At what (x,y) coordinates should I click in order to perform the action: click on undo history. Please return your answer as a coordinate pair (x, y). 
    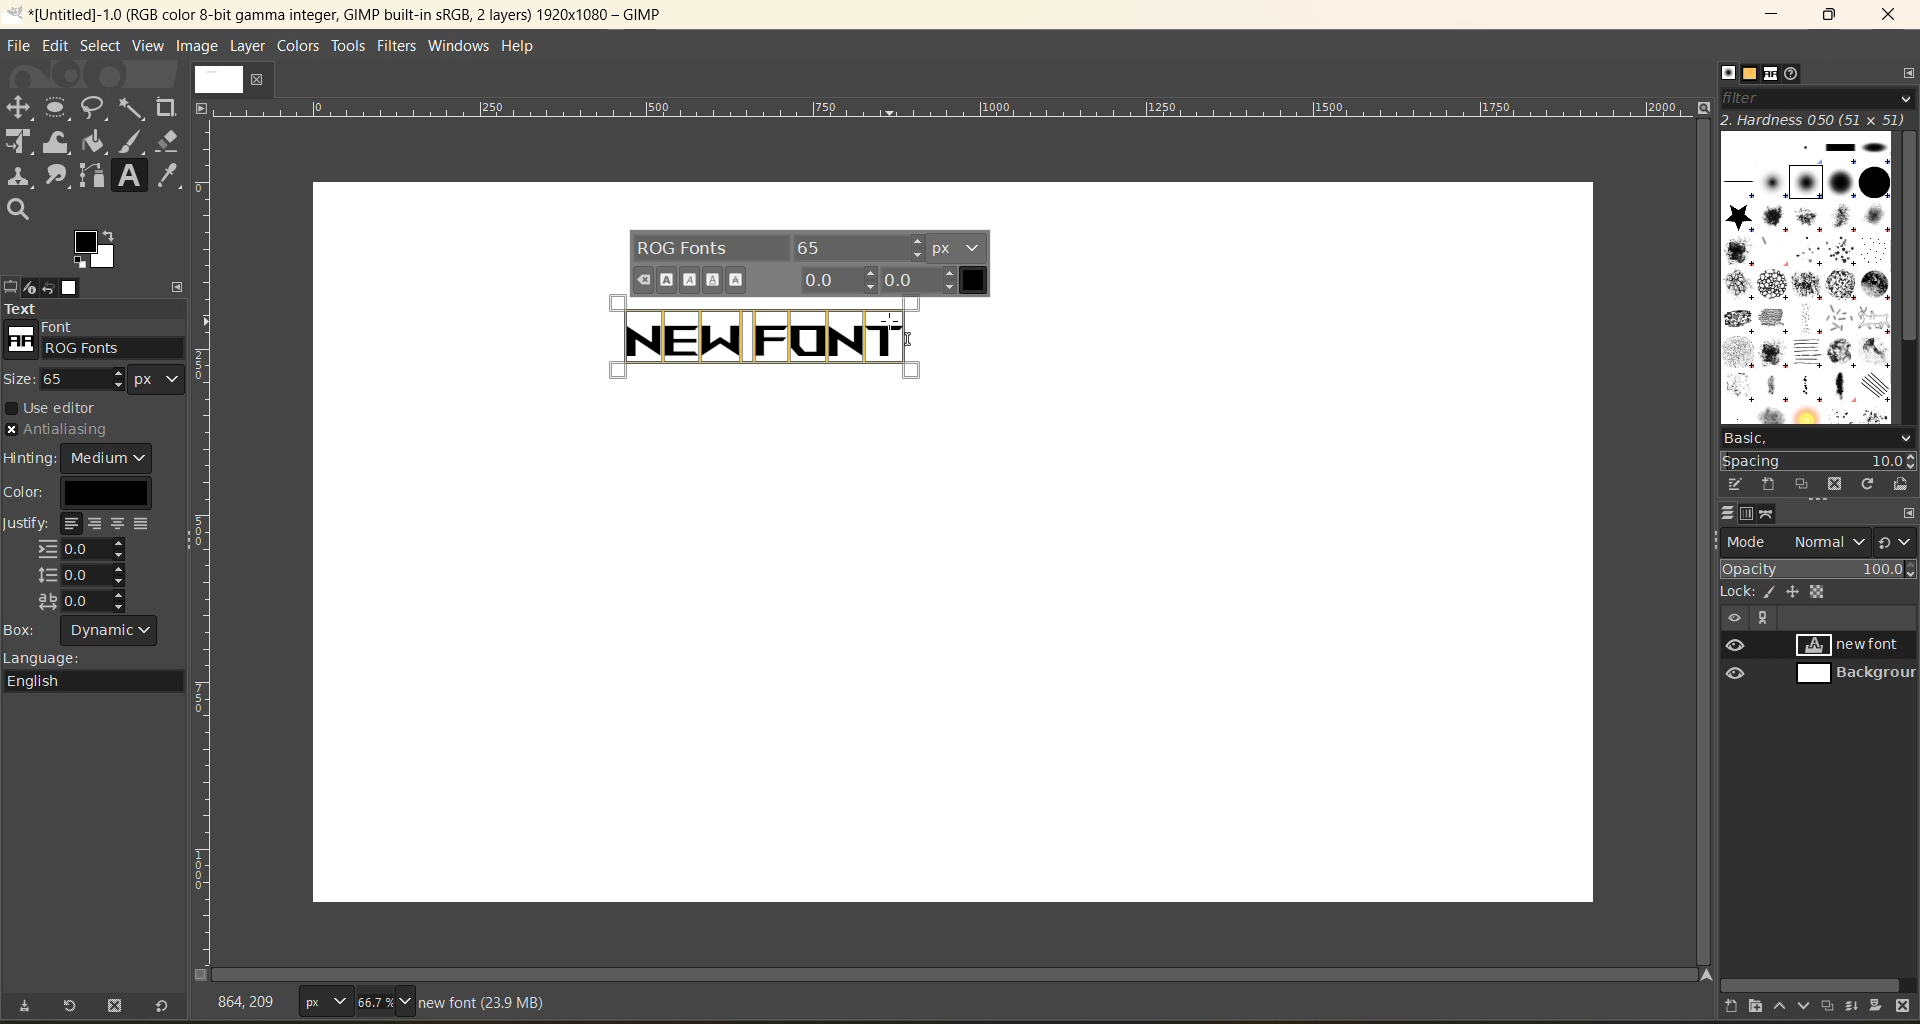
    Looking at the image, I should click on (46, 285).